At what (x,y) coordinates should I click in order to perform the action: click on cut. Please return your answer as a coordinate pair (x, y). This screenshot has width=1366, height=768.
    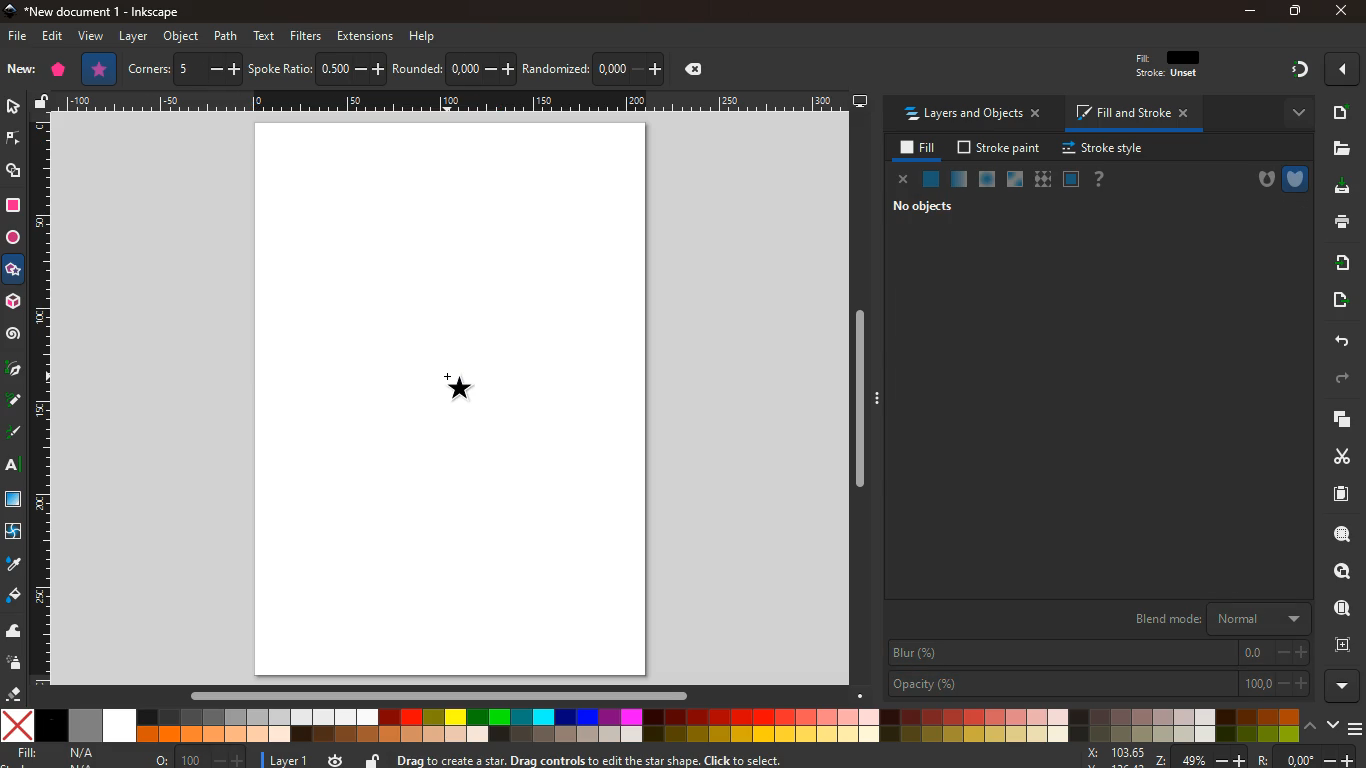
    Looking at the image, I should click on (1338, 457).